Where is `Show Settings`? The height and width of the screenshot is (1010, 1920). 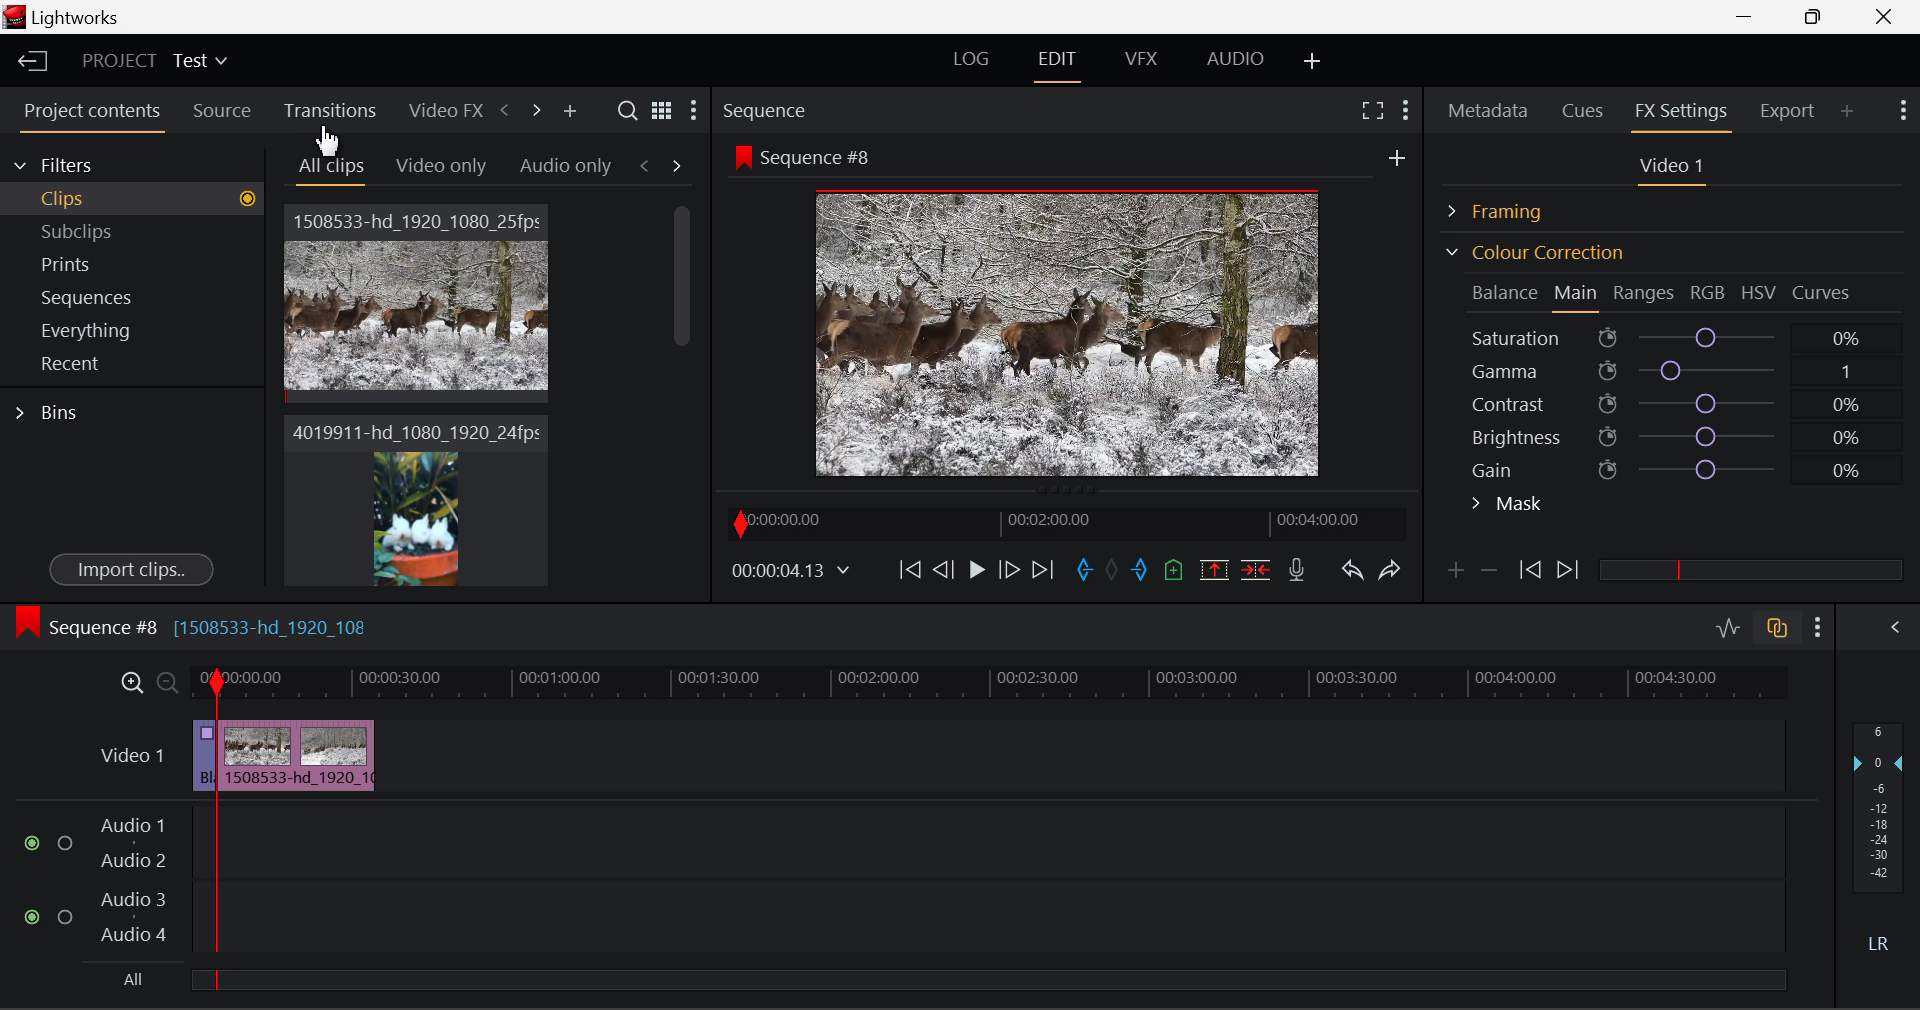
Show Settings is located at coordinates (1819, 627).